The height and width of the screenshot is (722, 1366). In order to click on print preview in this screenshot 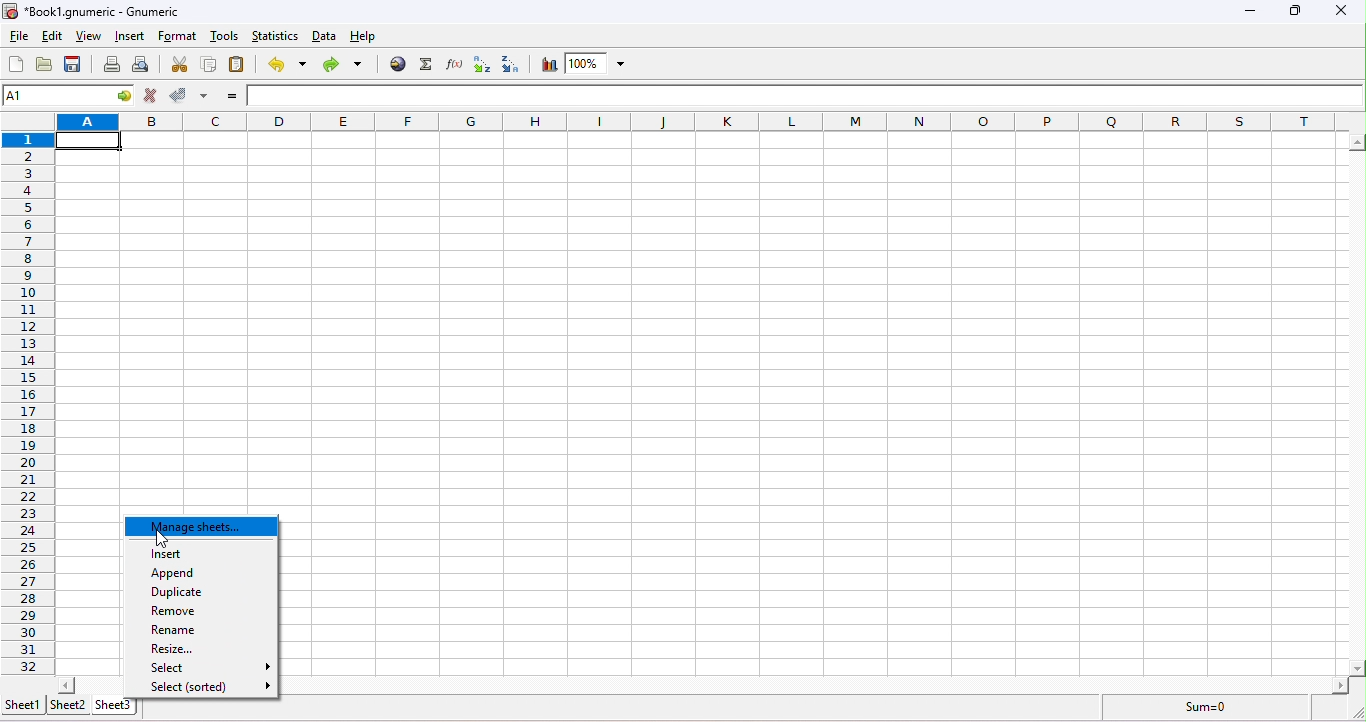, I will do `click(148, 65)`.